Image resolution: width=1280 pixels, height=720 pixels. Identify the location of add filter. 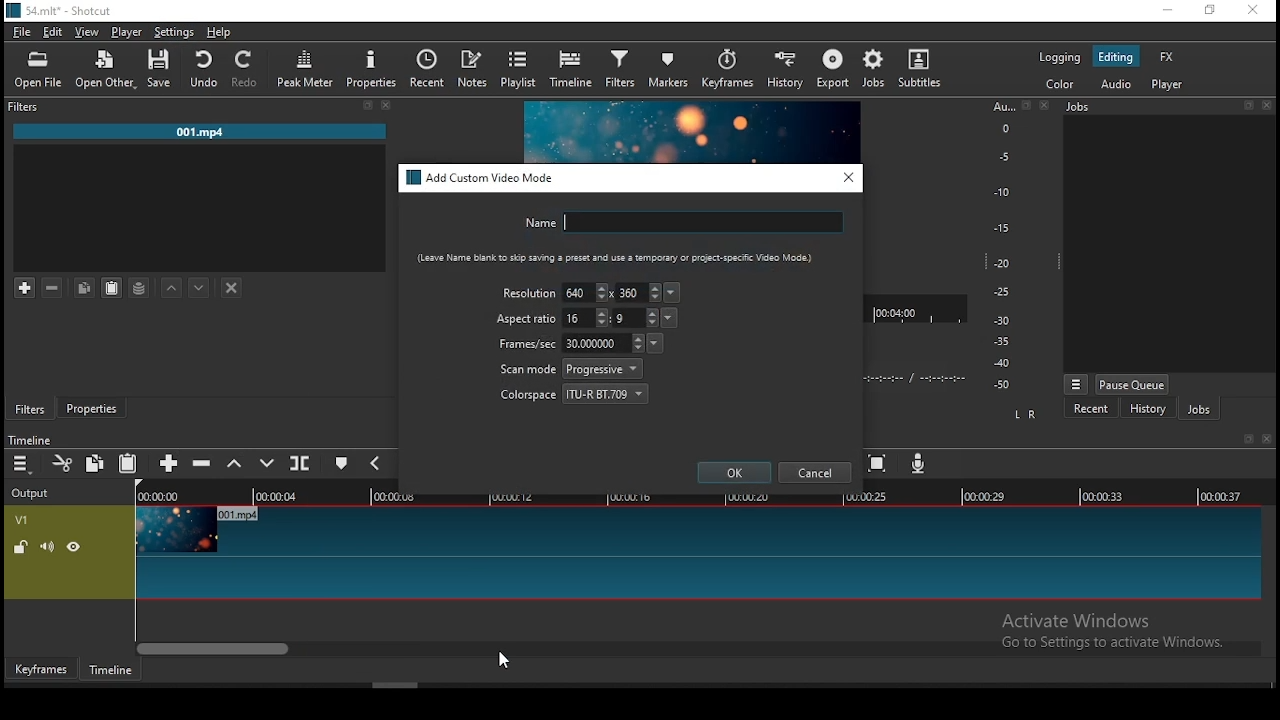
(25, 289).